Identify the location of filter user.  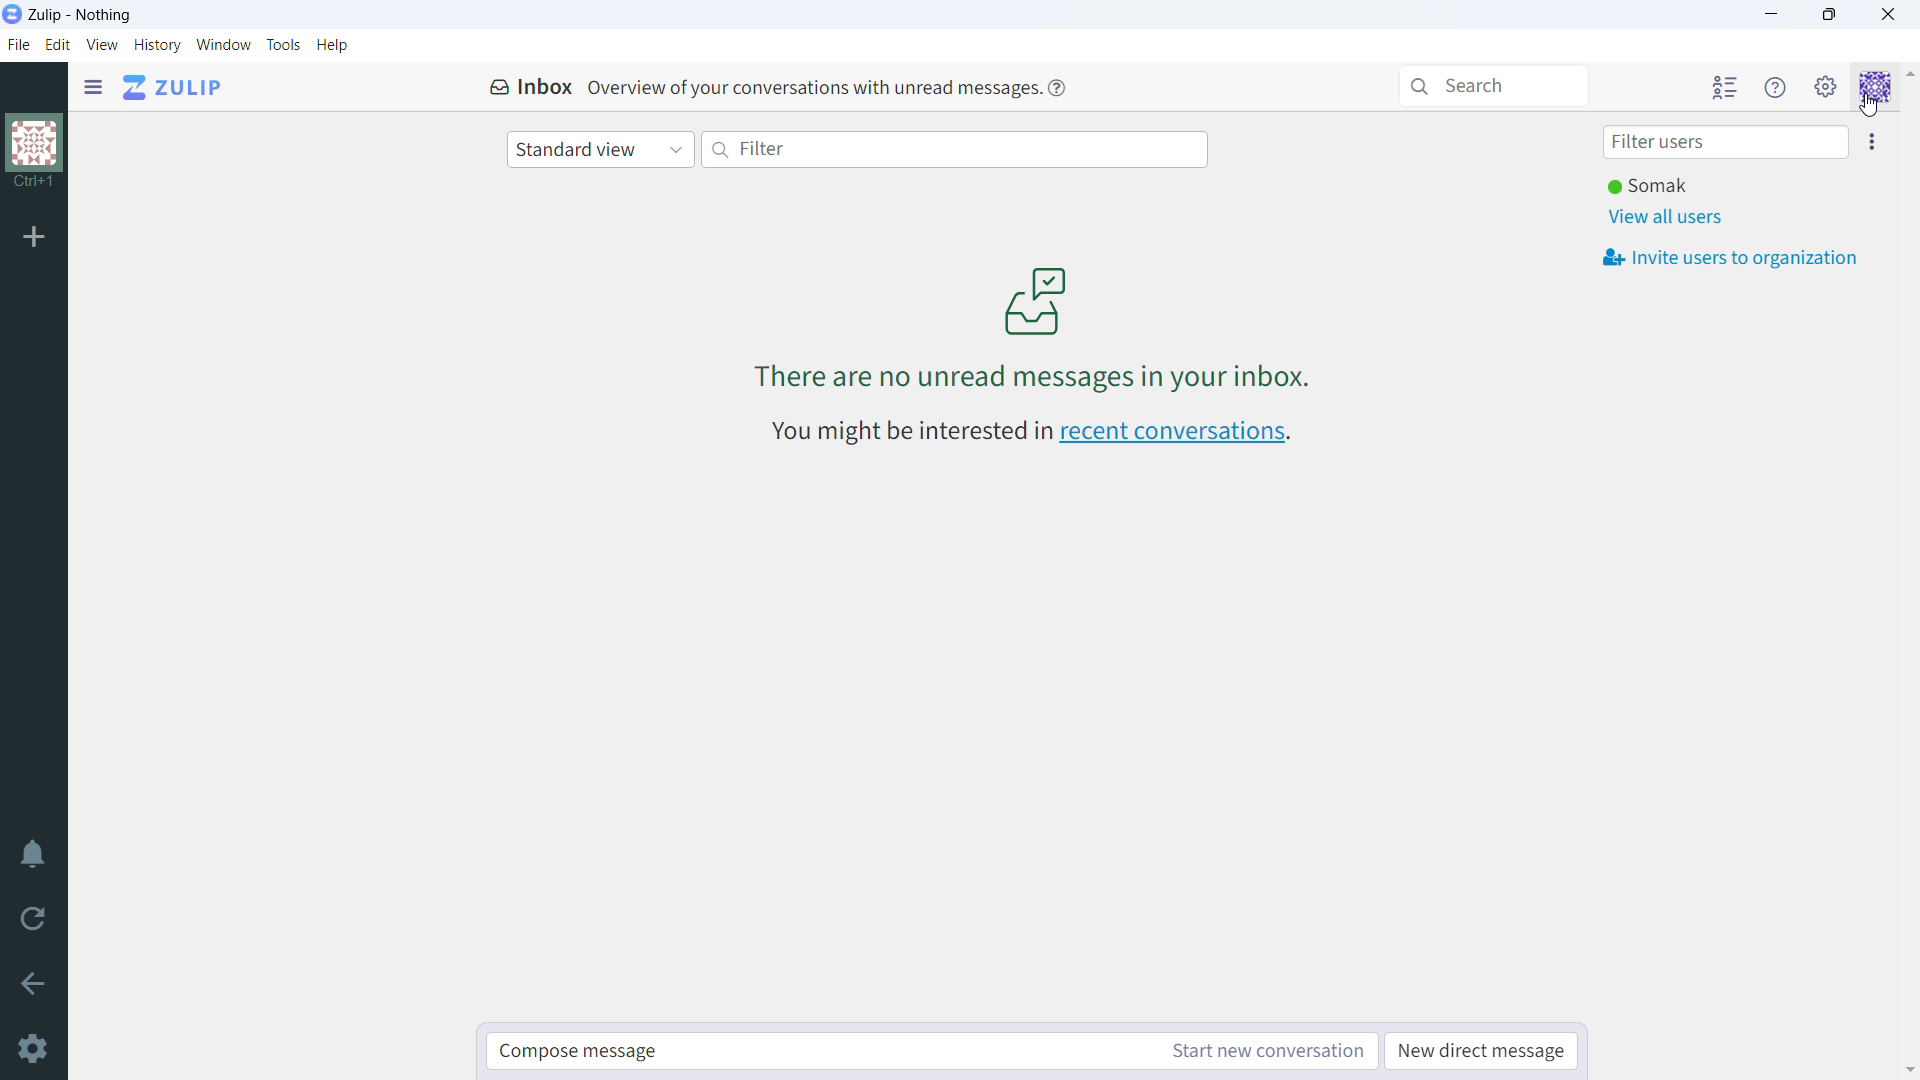
(1726, 143).